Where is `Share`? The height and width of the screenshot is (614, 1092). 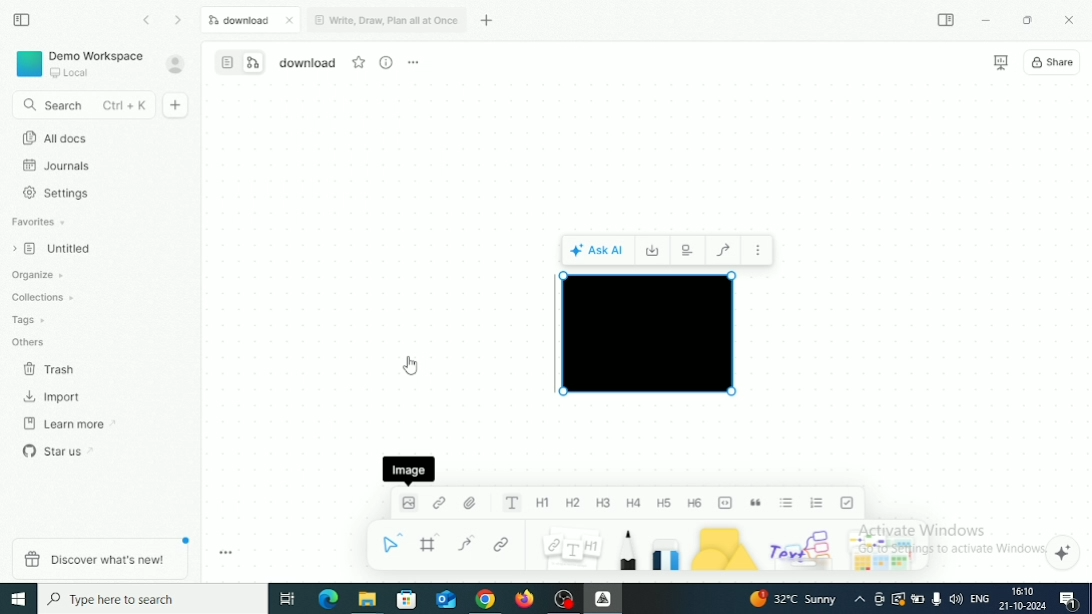 Share is located at coordinates (1052, 62).